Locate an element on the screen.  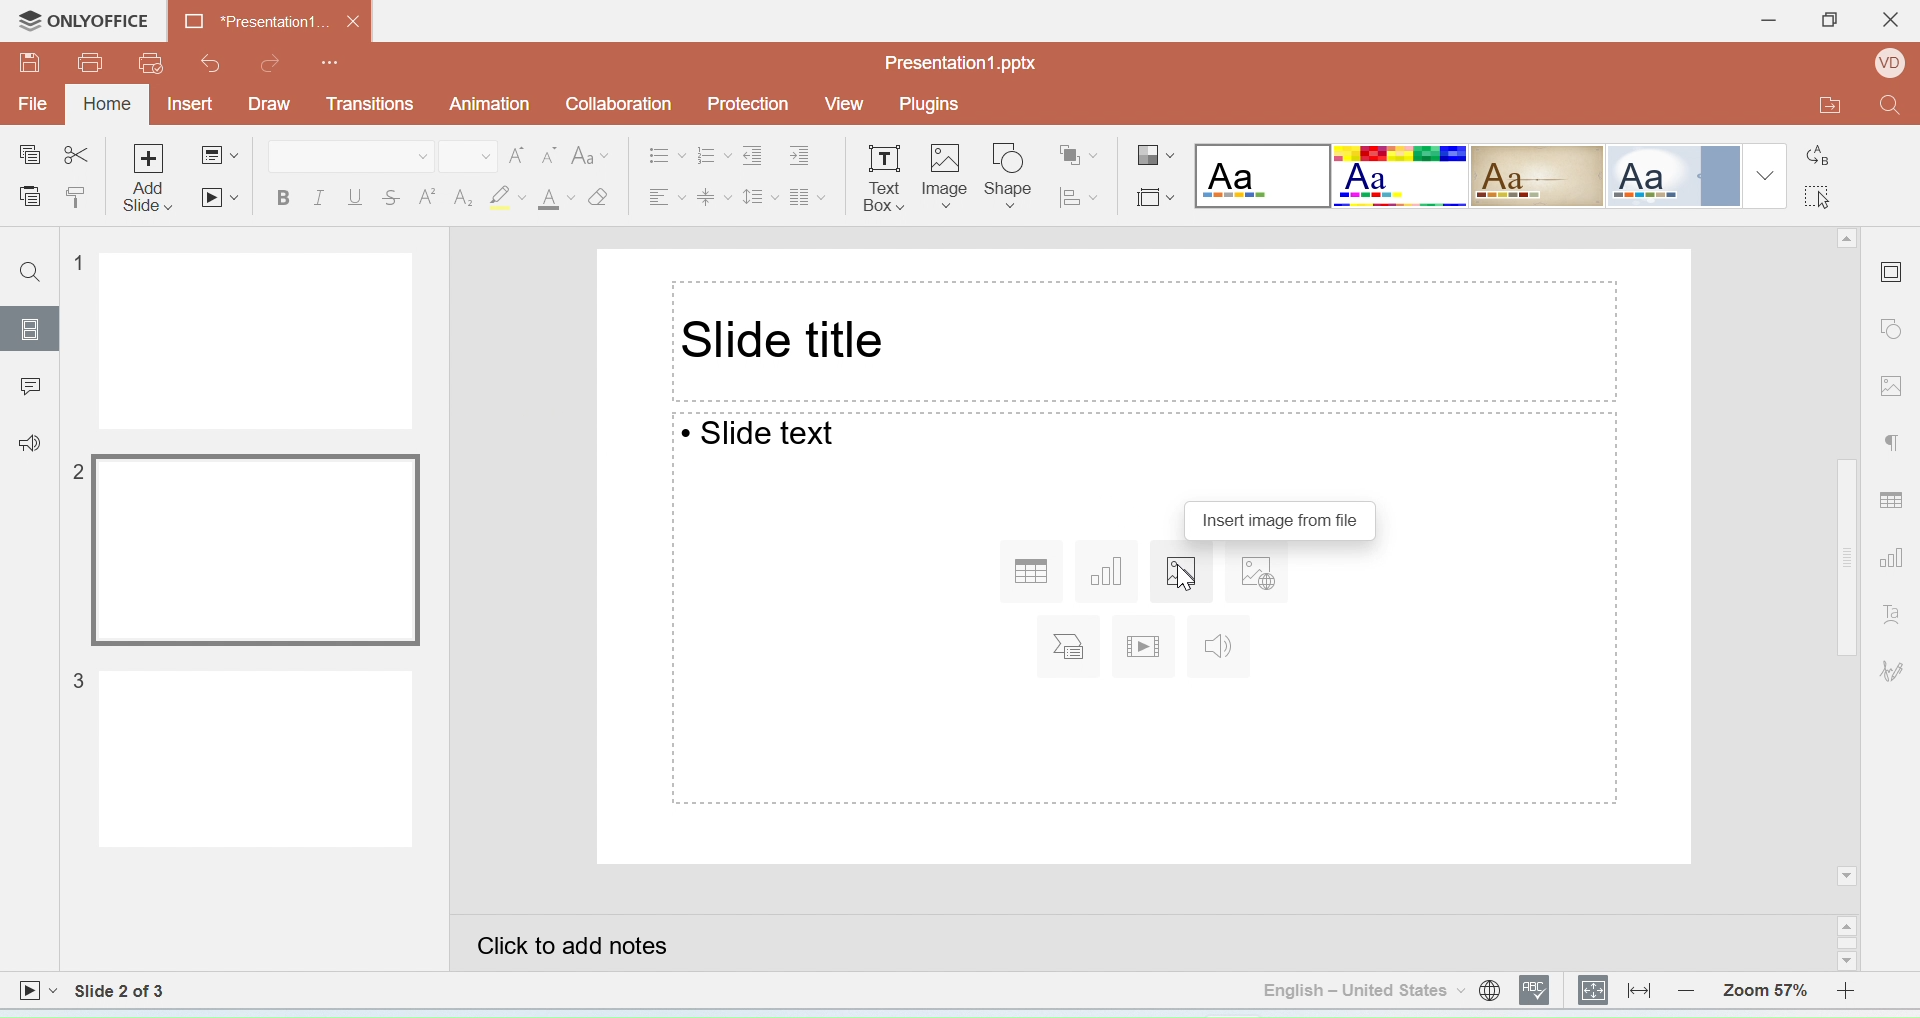
Chart settings is located at coordinates (1897, 560).